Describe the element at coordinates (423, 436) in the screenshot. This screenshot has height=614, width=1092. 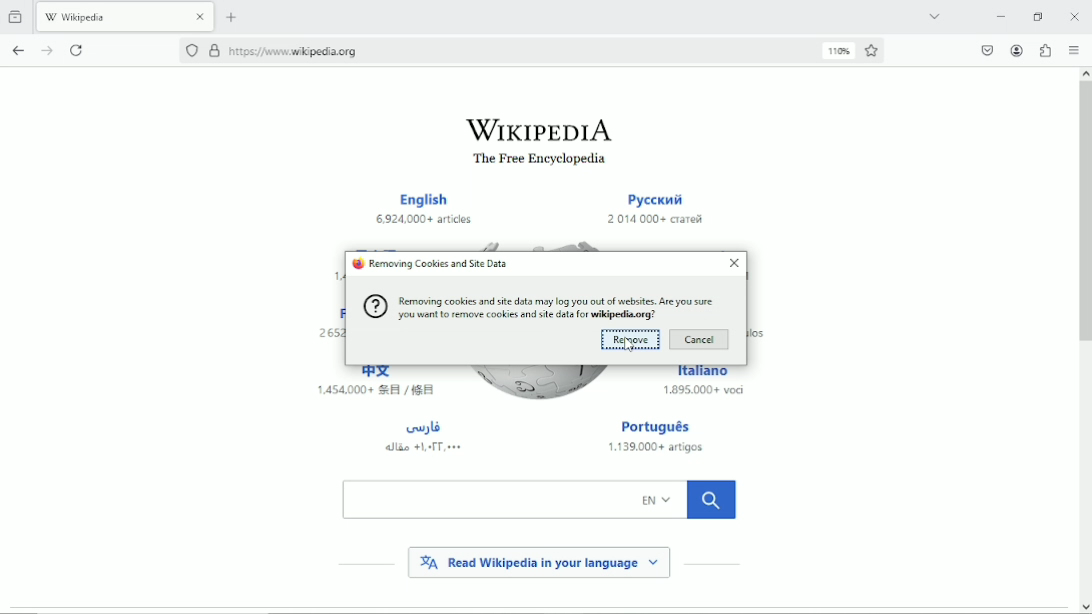
I see `foreign language` at that location.